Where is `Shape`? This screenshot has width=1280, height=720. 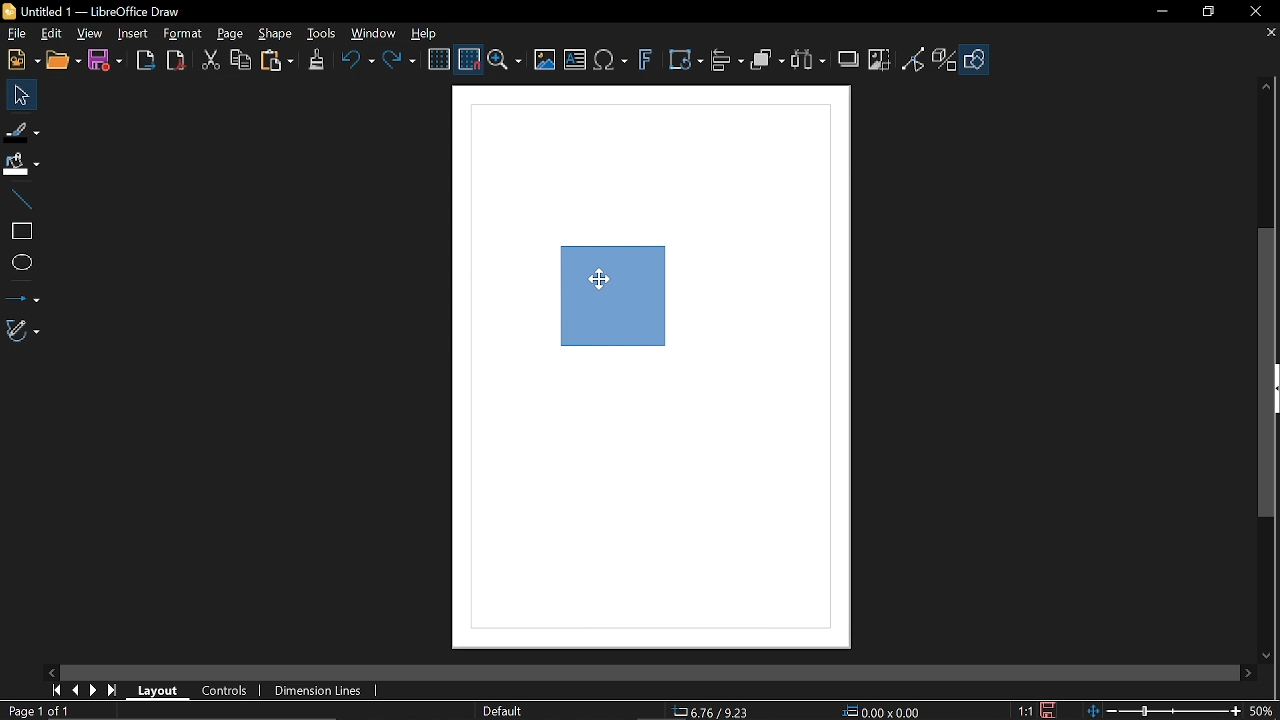
Shape is located at coordinates (274, 34).